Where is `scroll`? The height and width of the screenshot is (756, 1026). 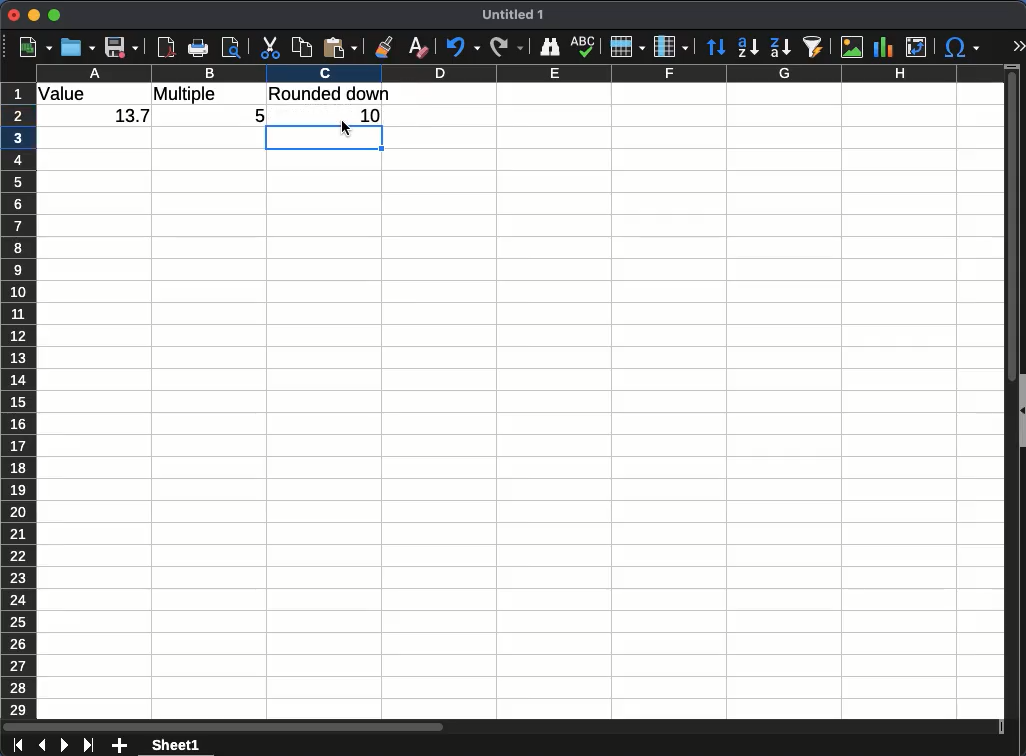 scroll is located at coordinates (1003, 400).